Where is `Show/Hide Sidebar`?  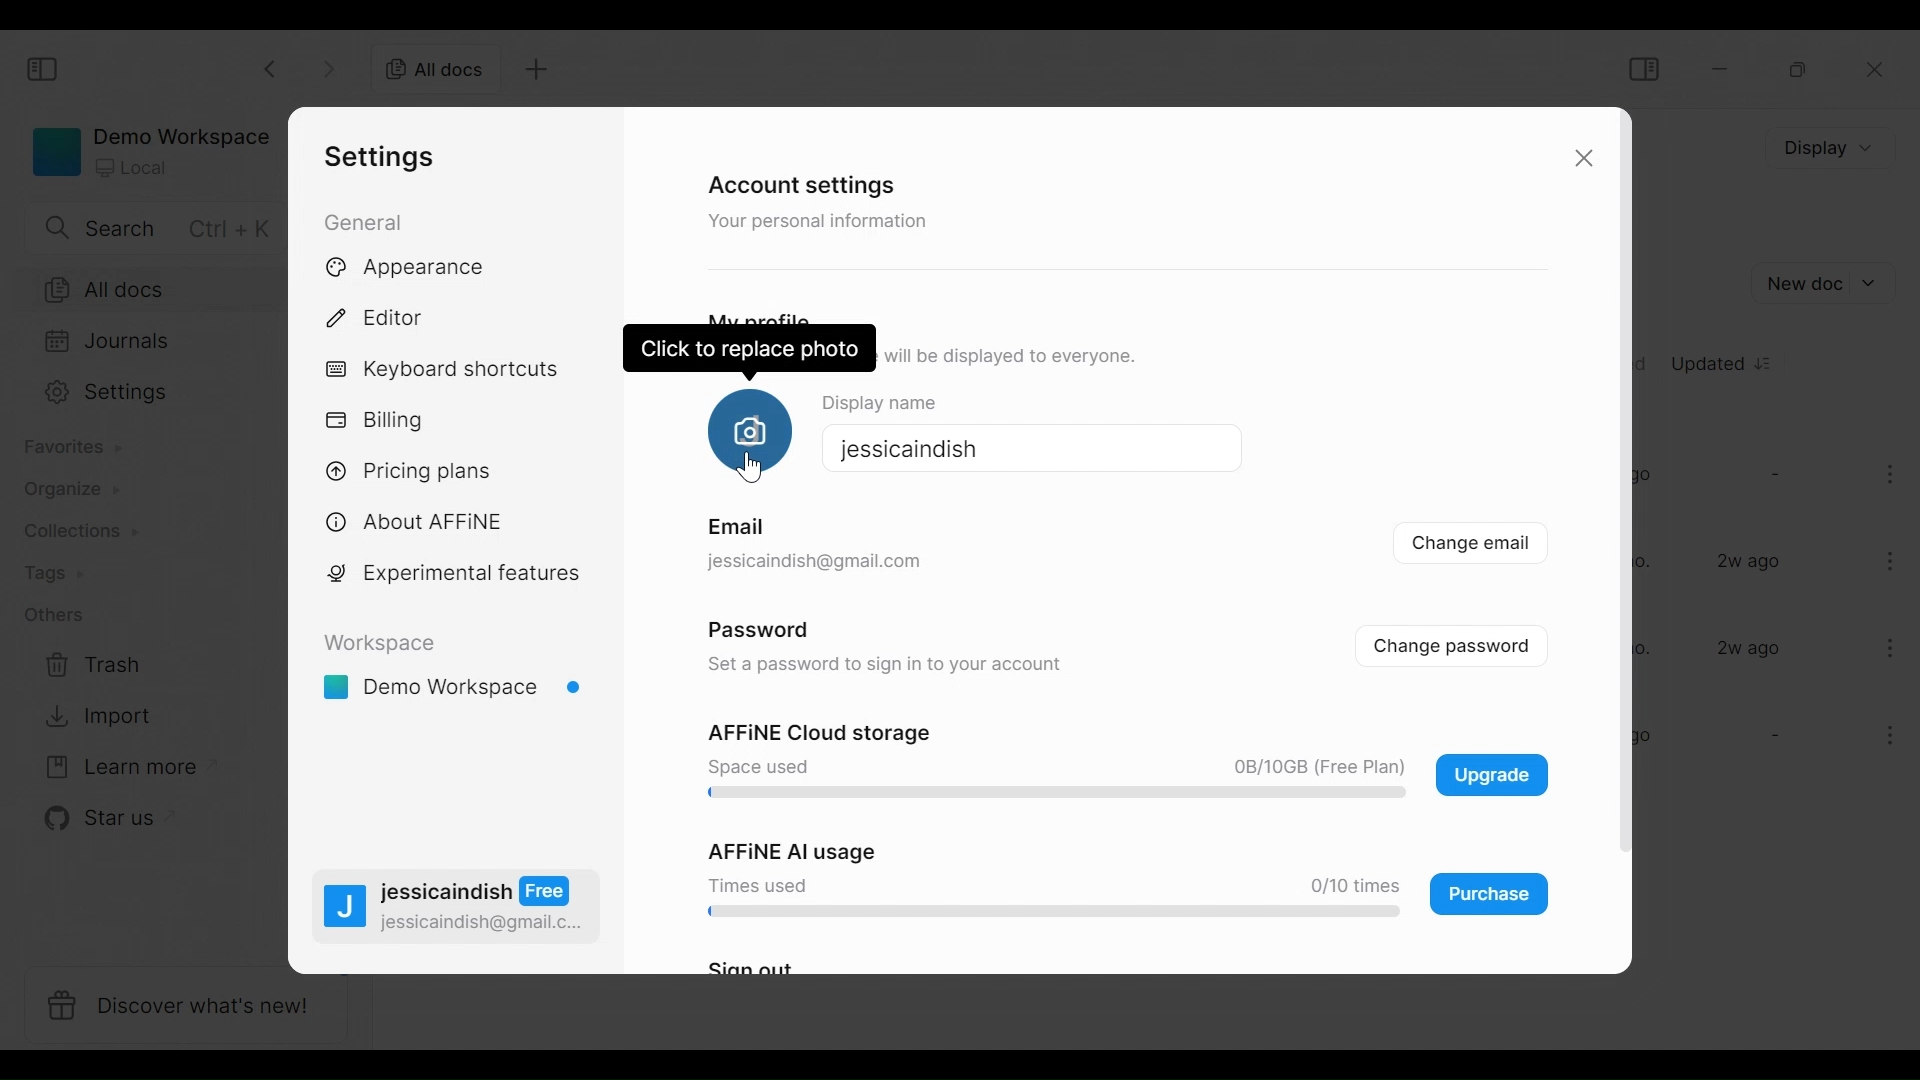 Show/Hide Sidebar is located at coordinates (1642, 68).